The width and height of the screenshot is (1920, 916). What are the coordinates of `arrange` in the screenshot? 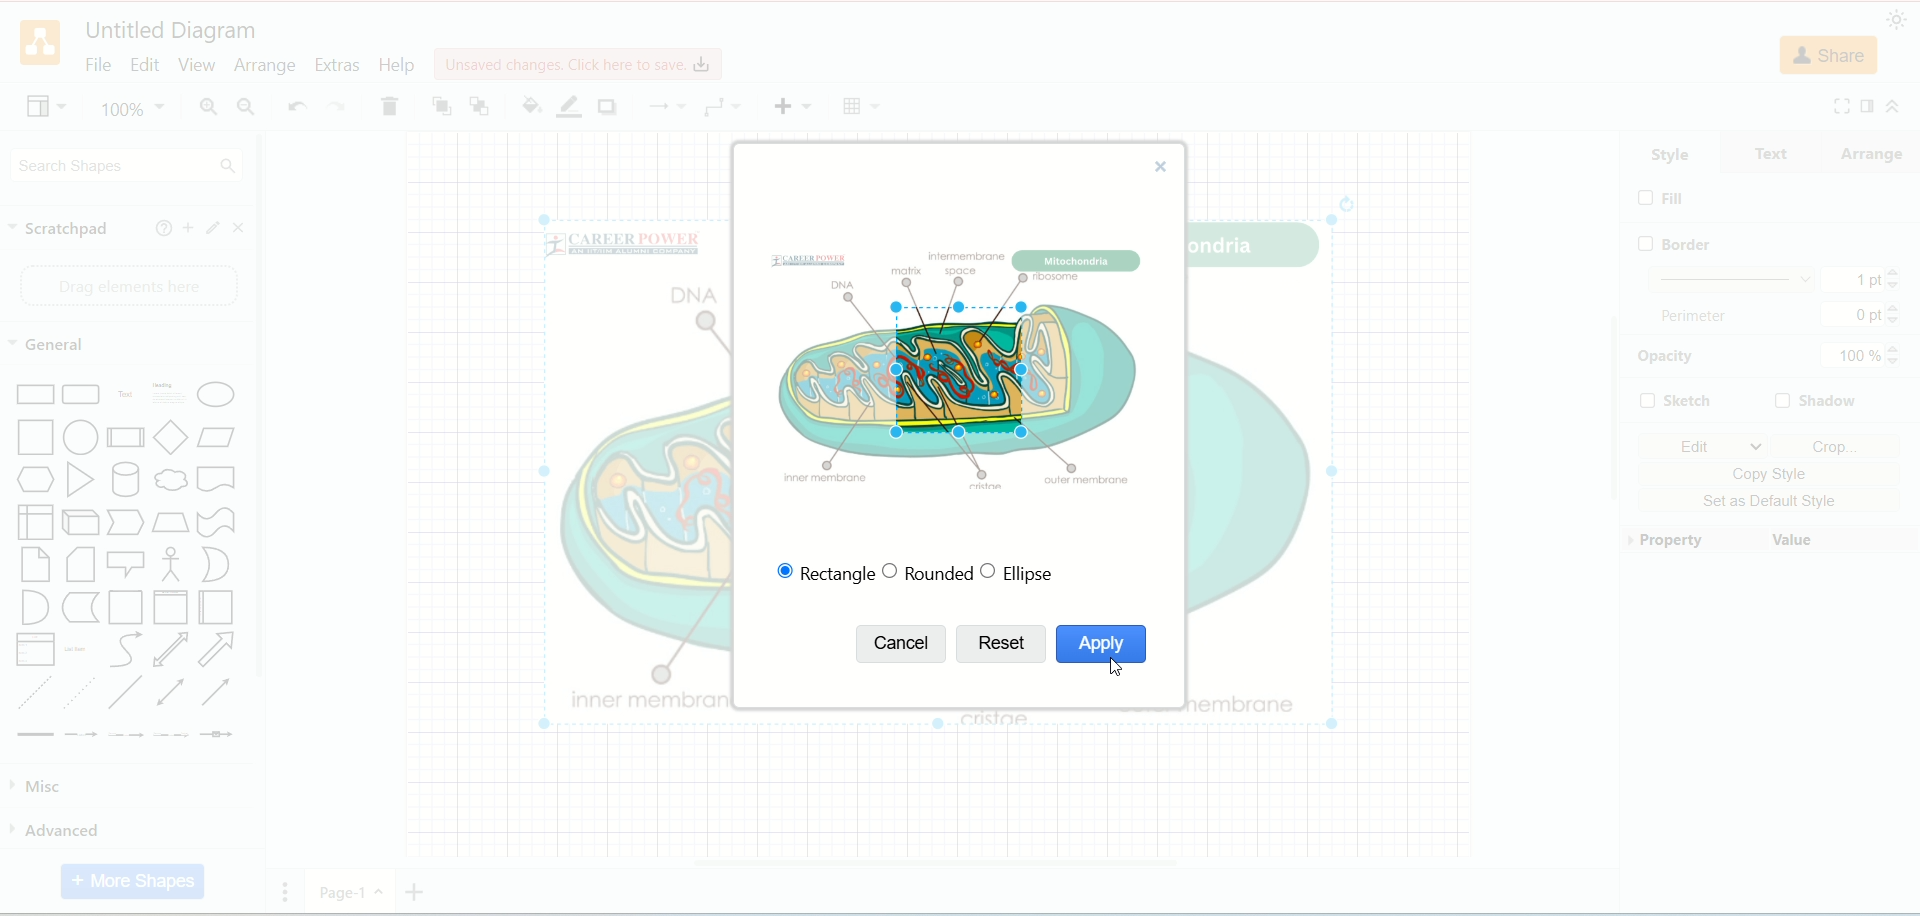 It's located at (265, 67).